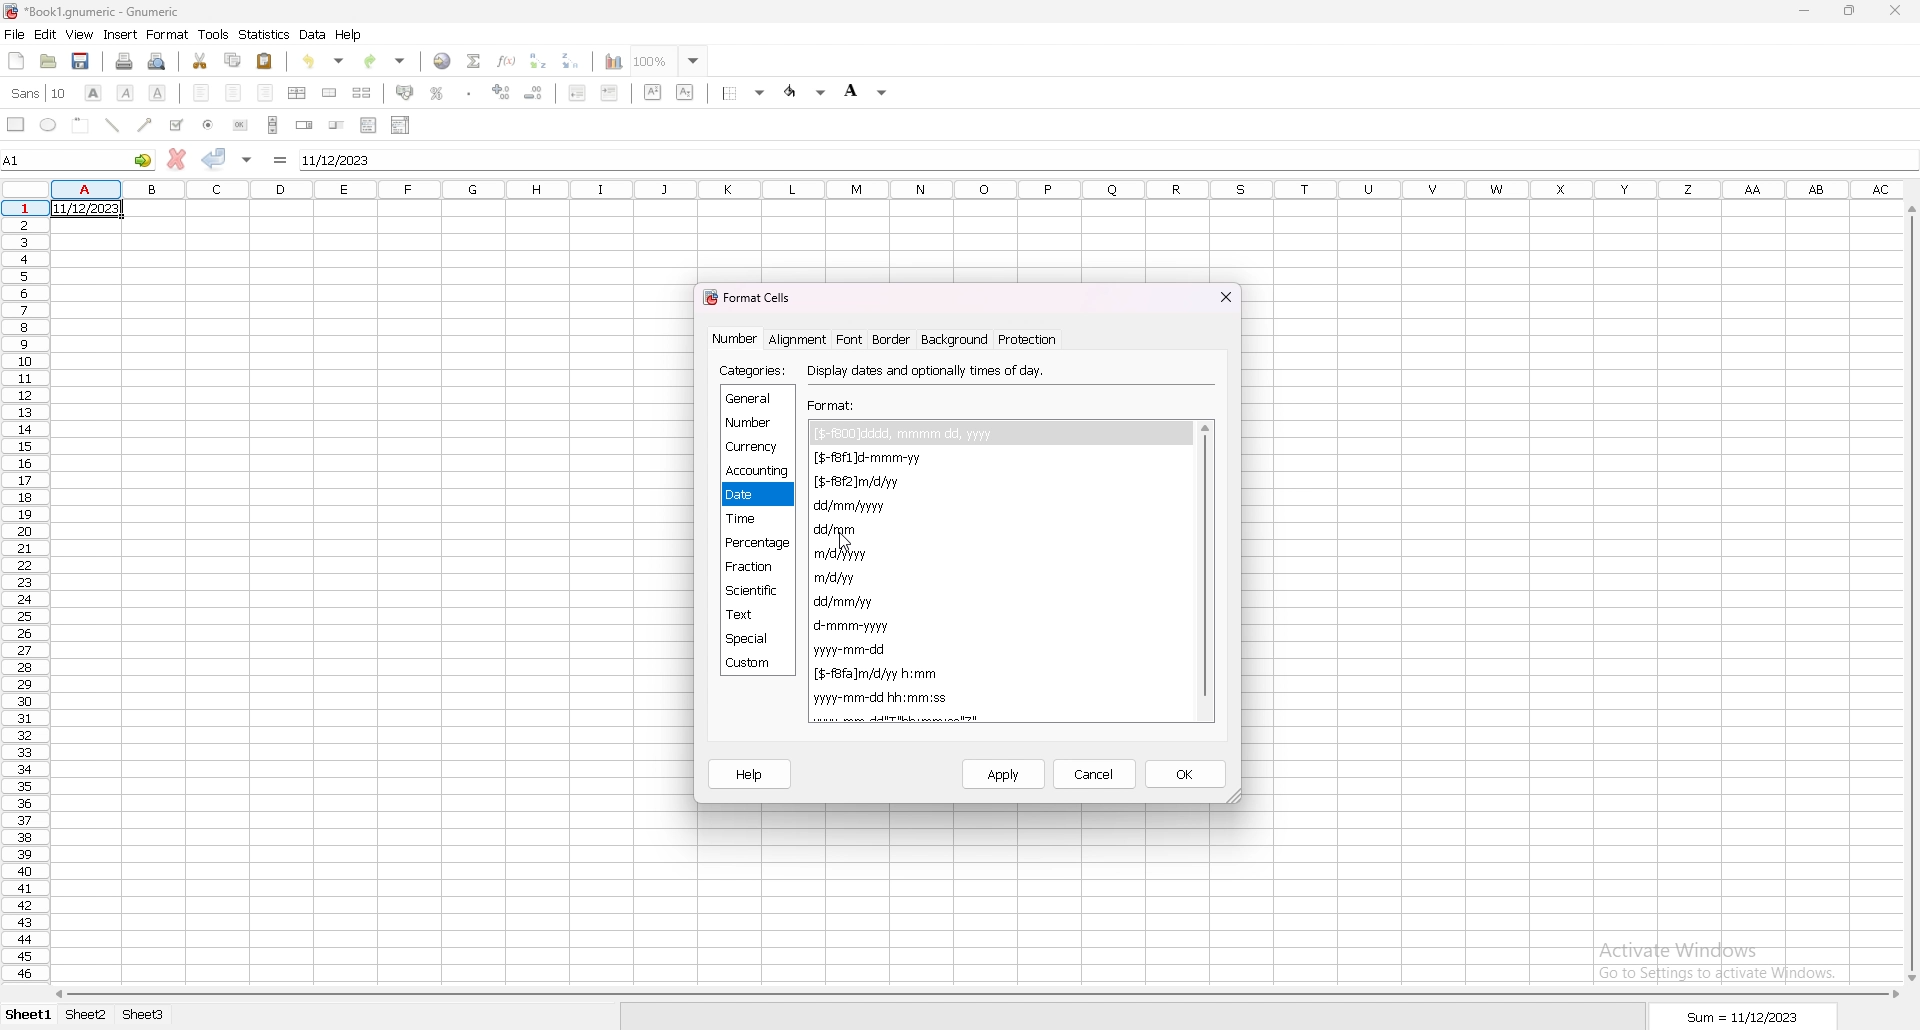 The width and height of the screenshot is (1920, 1030). I want to click on text, so click(757, 615).